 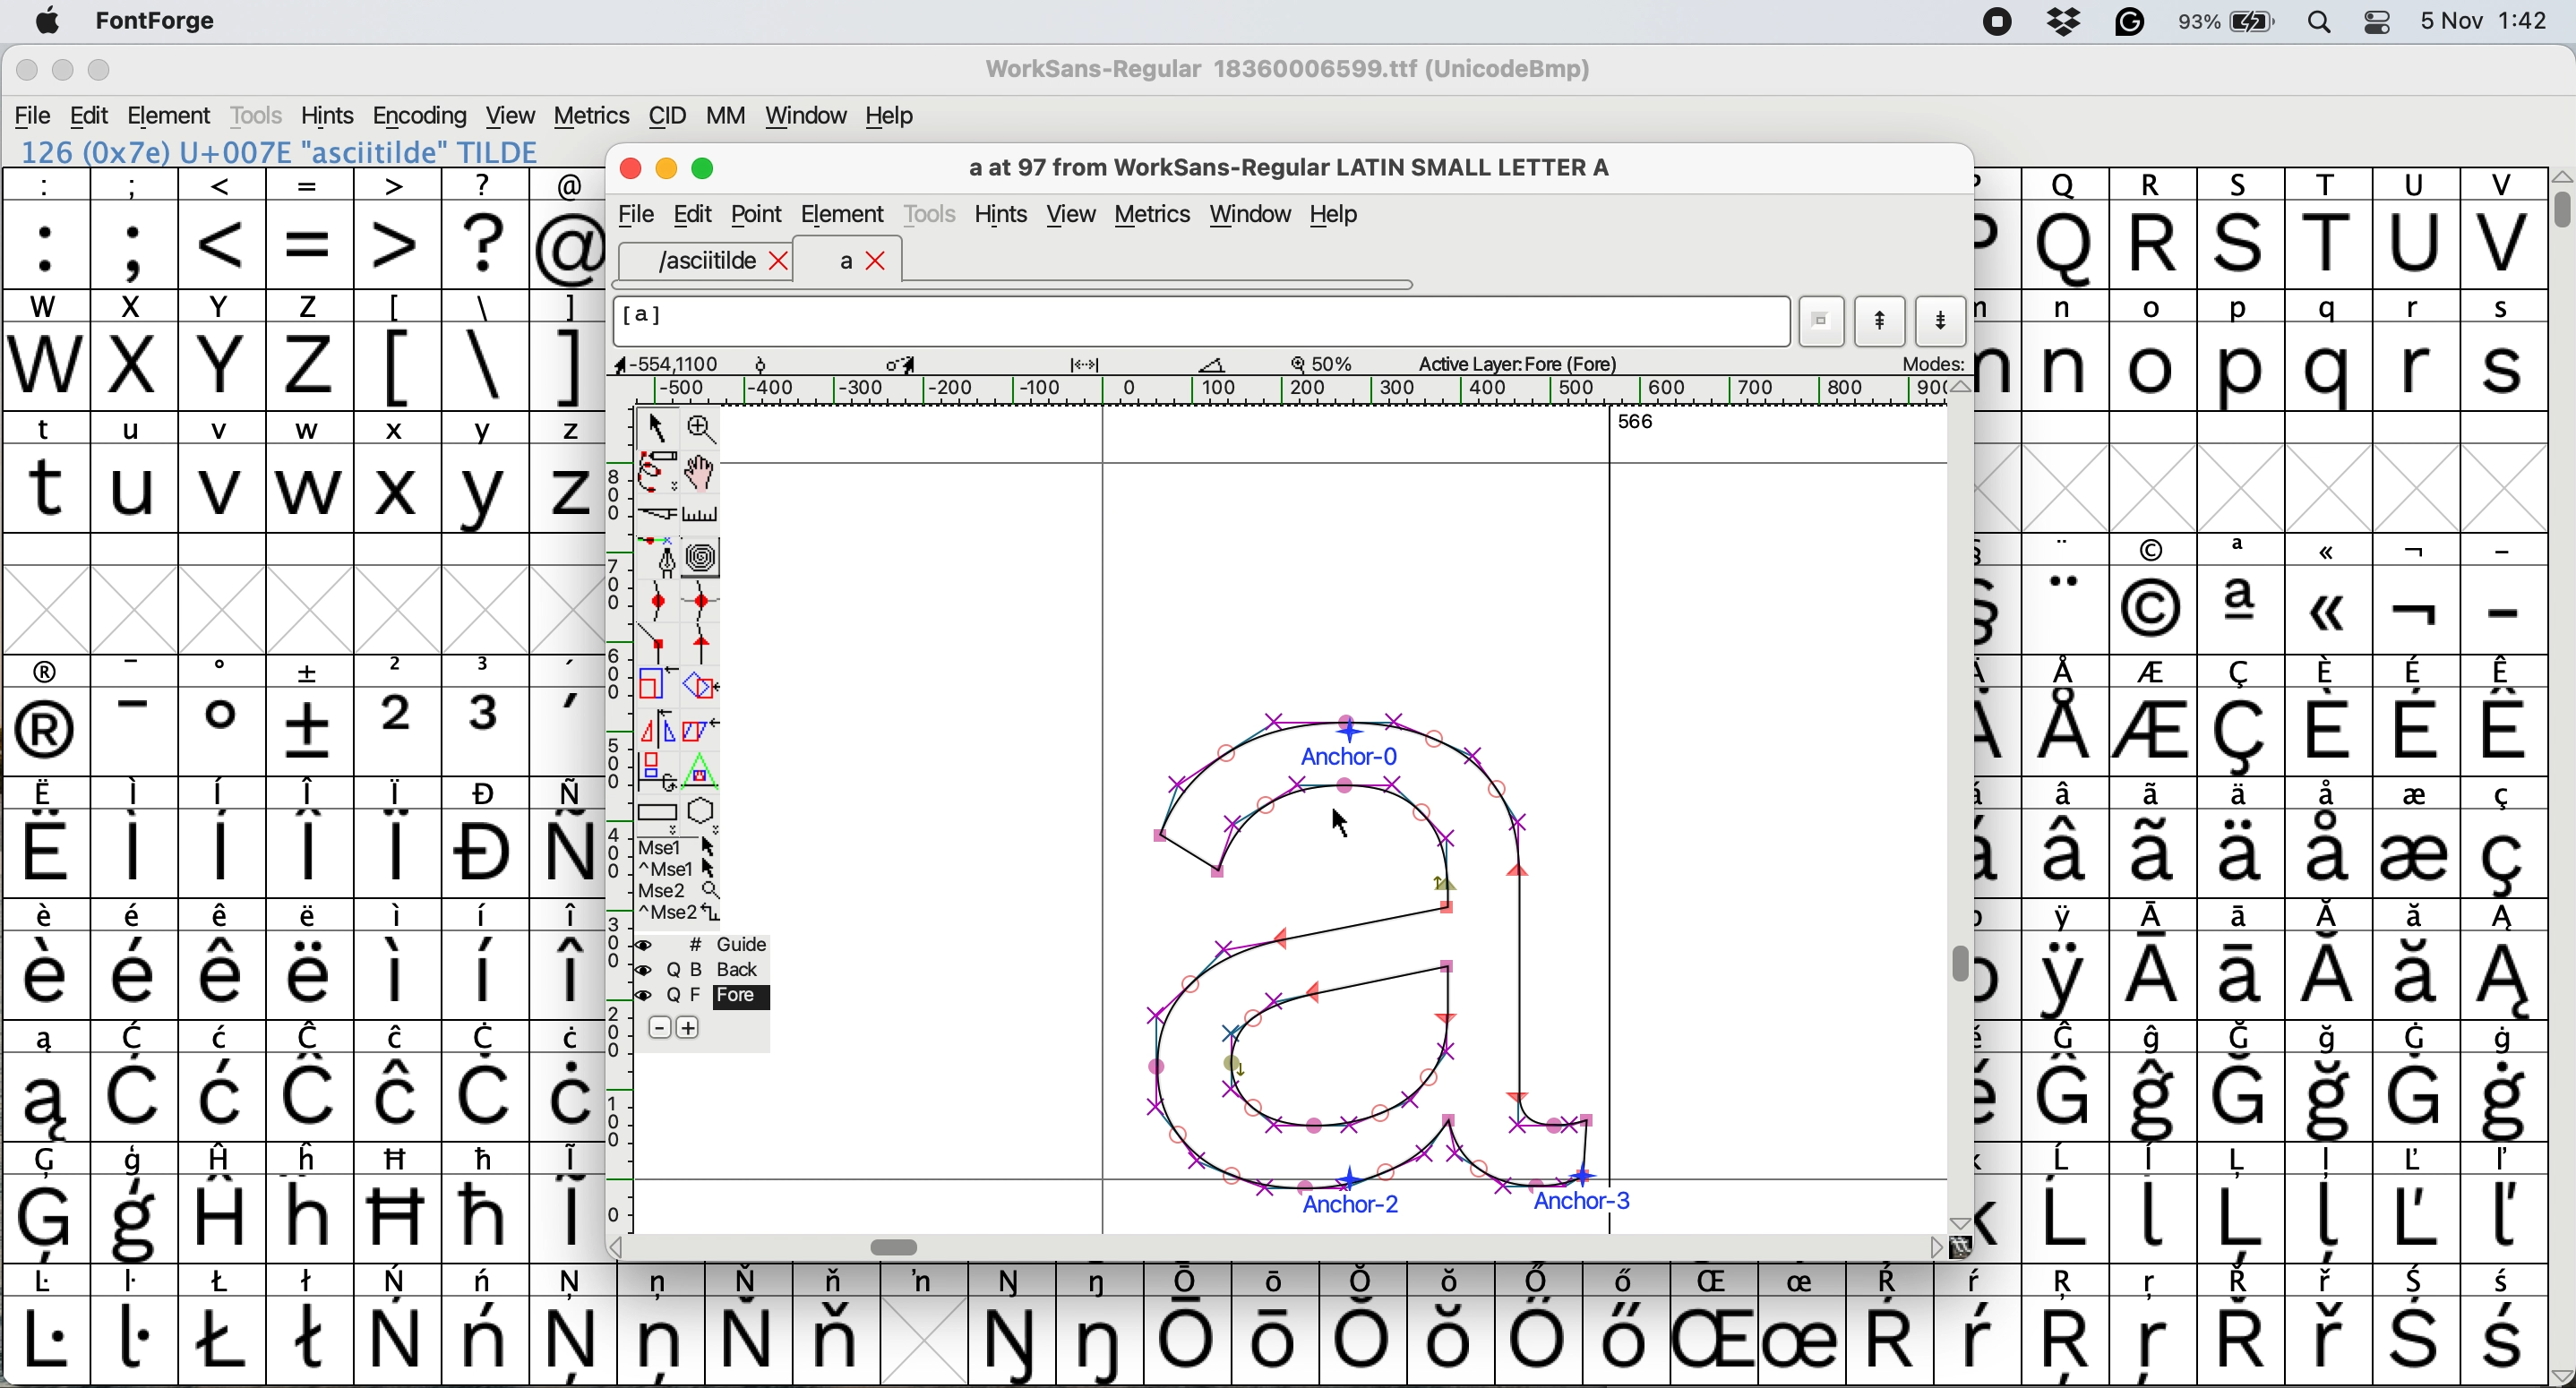 I want to click on symbol, so click(x=400, y=1326).